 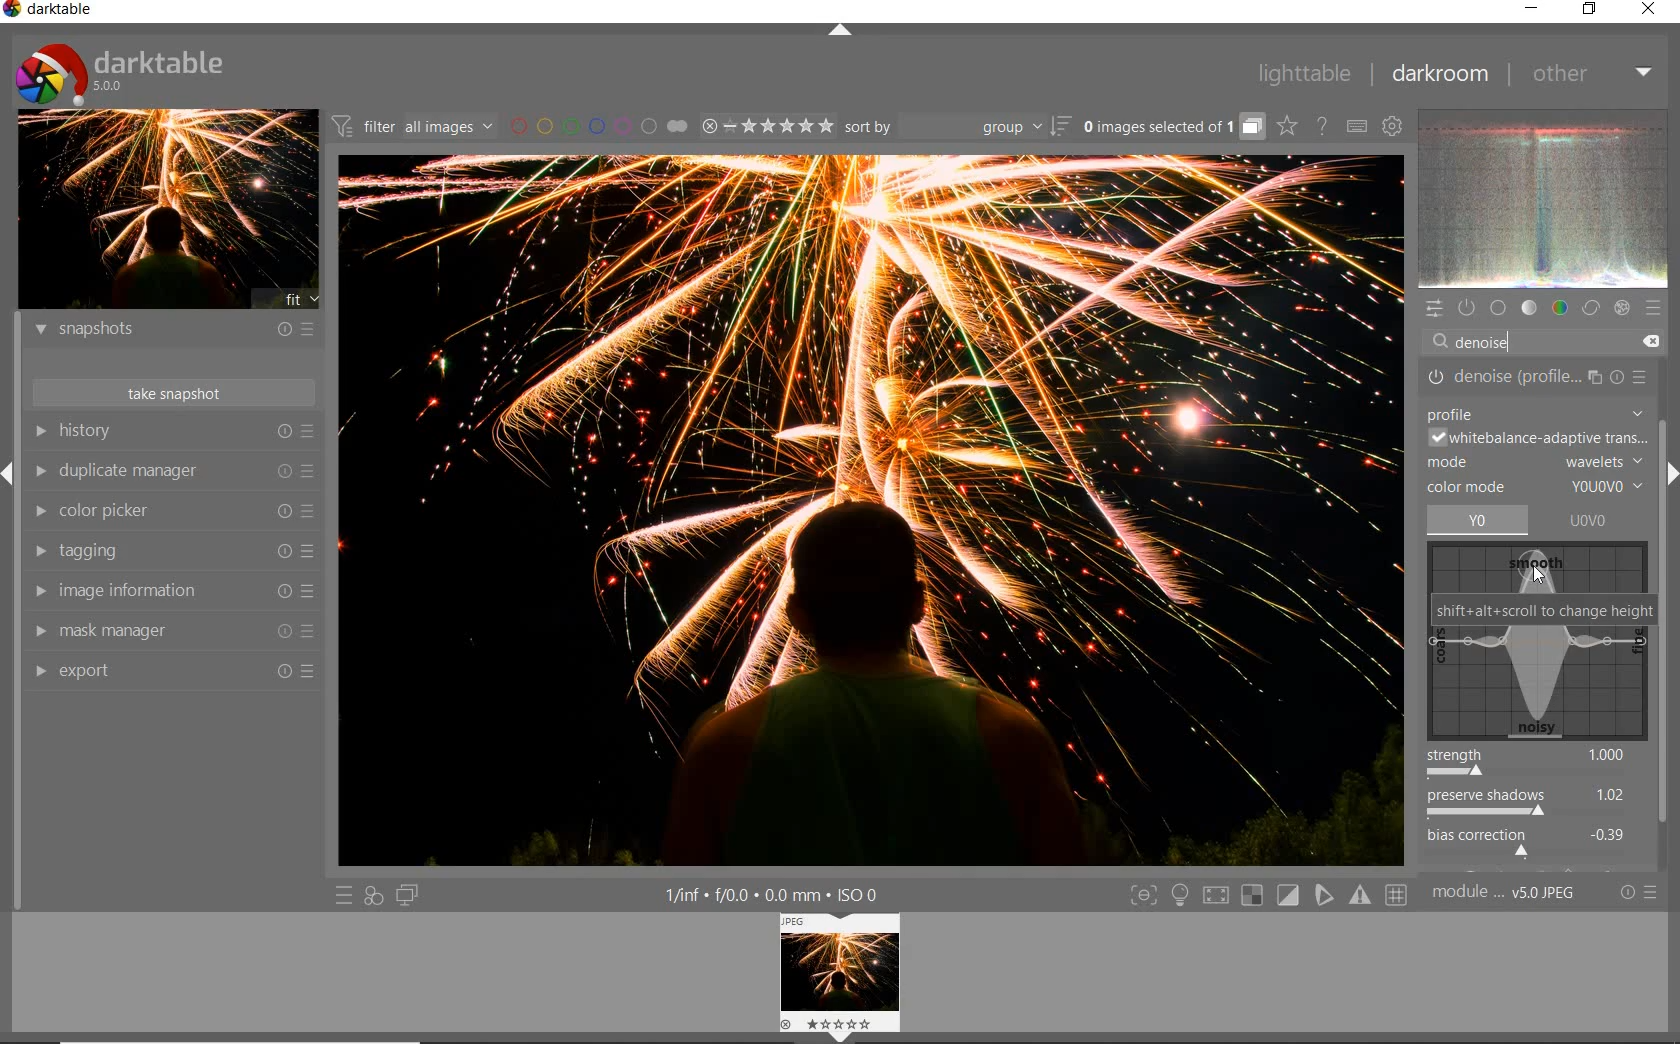 What do you see at coordinates (173, 394) in the screenshot?
I see `take snapshots` at bounding box center [173, 394].